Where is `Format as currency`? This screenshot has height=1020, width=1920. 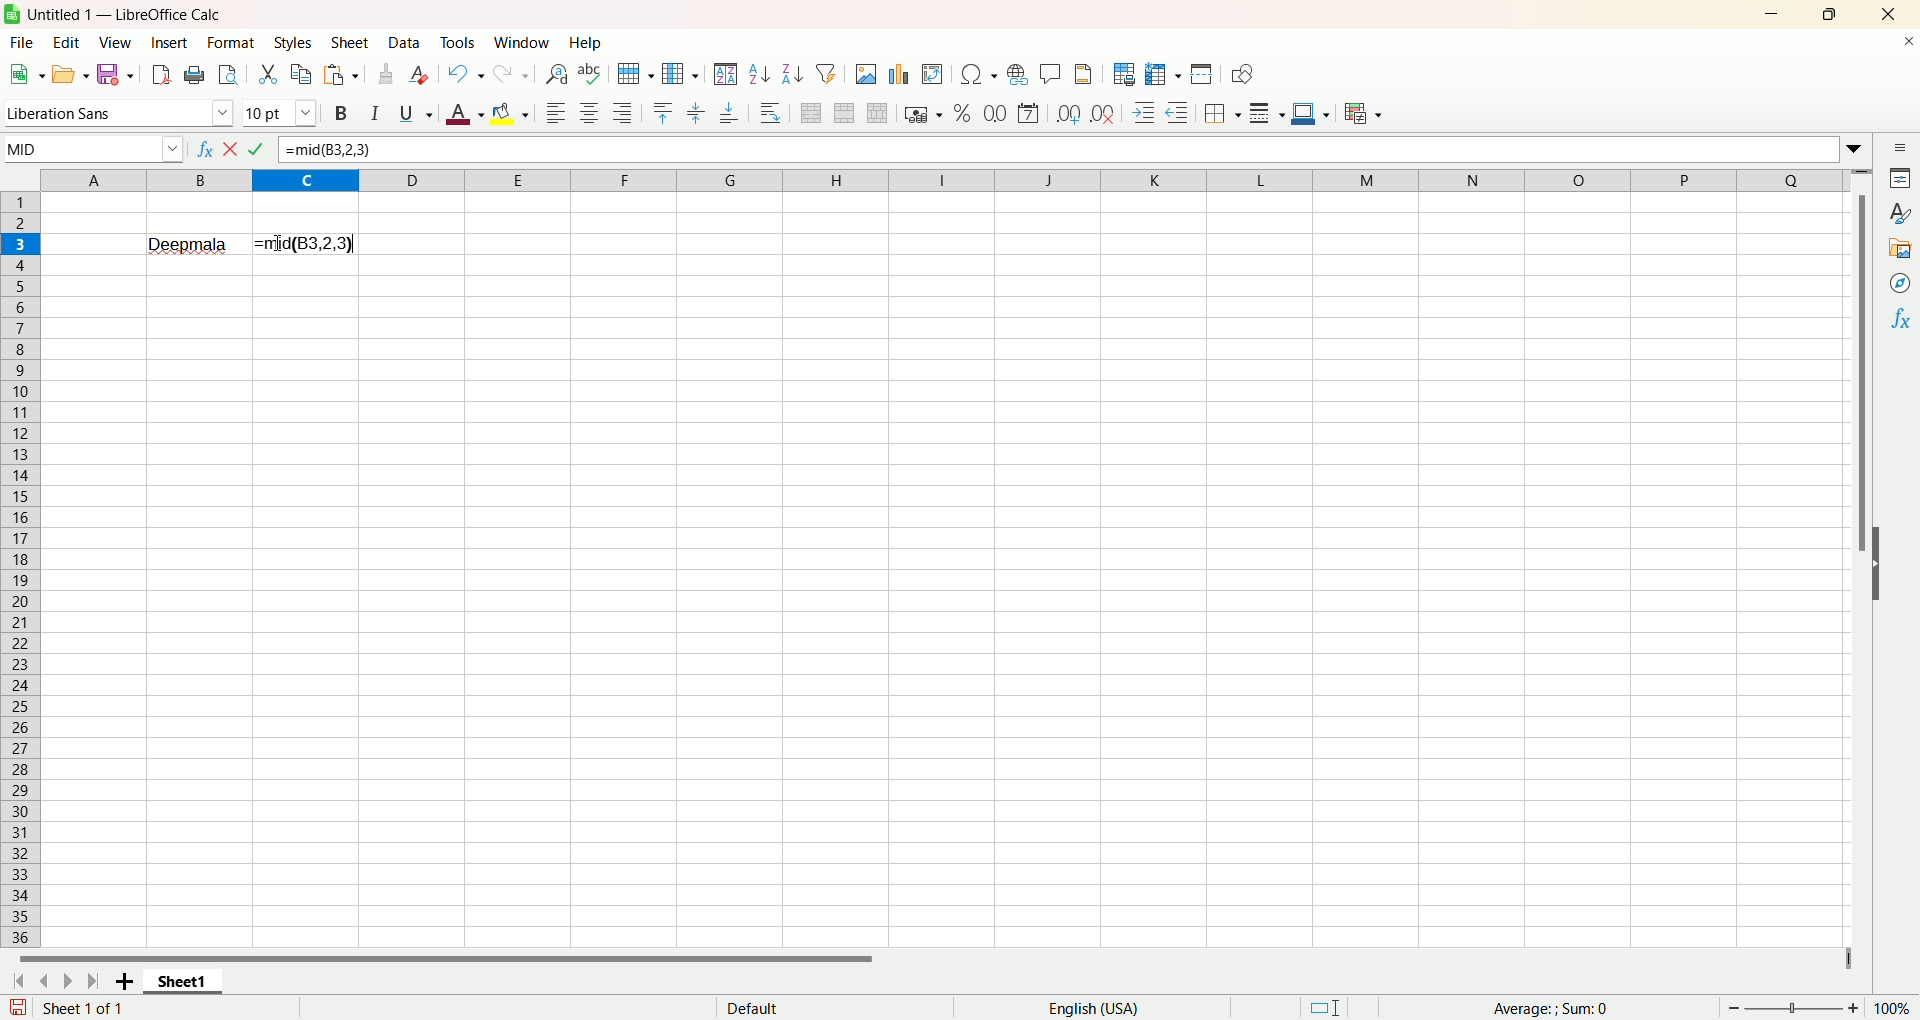 Format as currency is located at coordinates (923, 112).